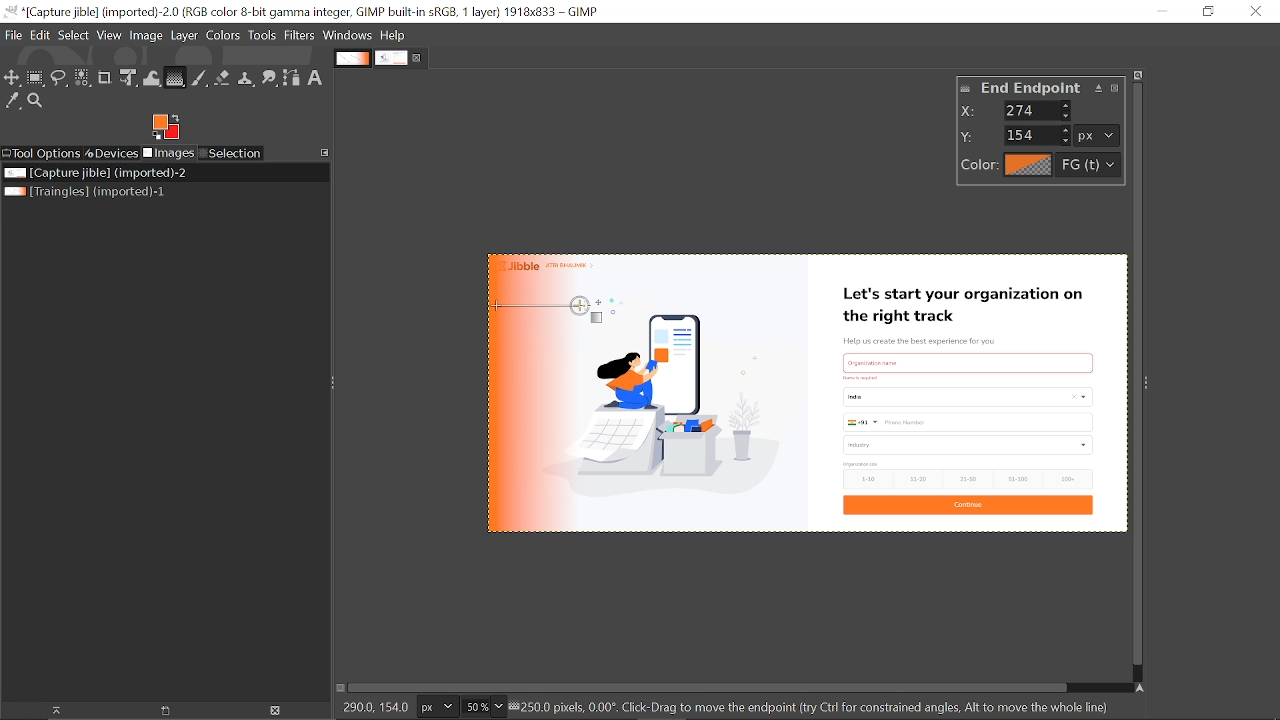 This screenshot has height=720, width=1280. I want to click on 250.0 pixels, 000", Click-Drag to move the endpoint (f, so click(818, 707).